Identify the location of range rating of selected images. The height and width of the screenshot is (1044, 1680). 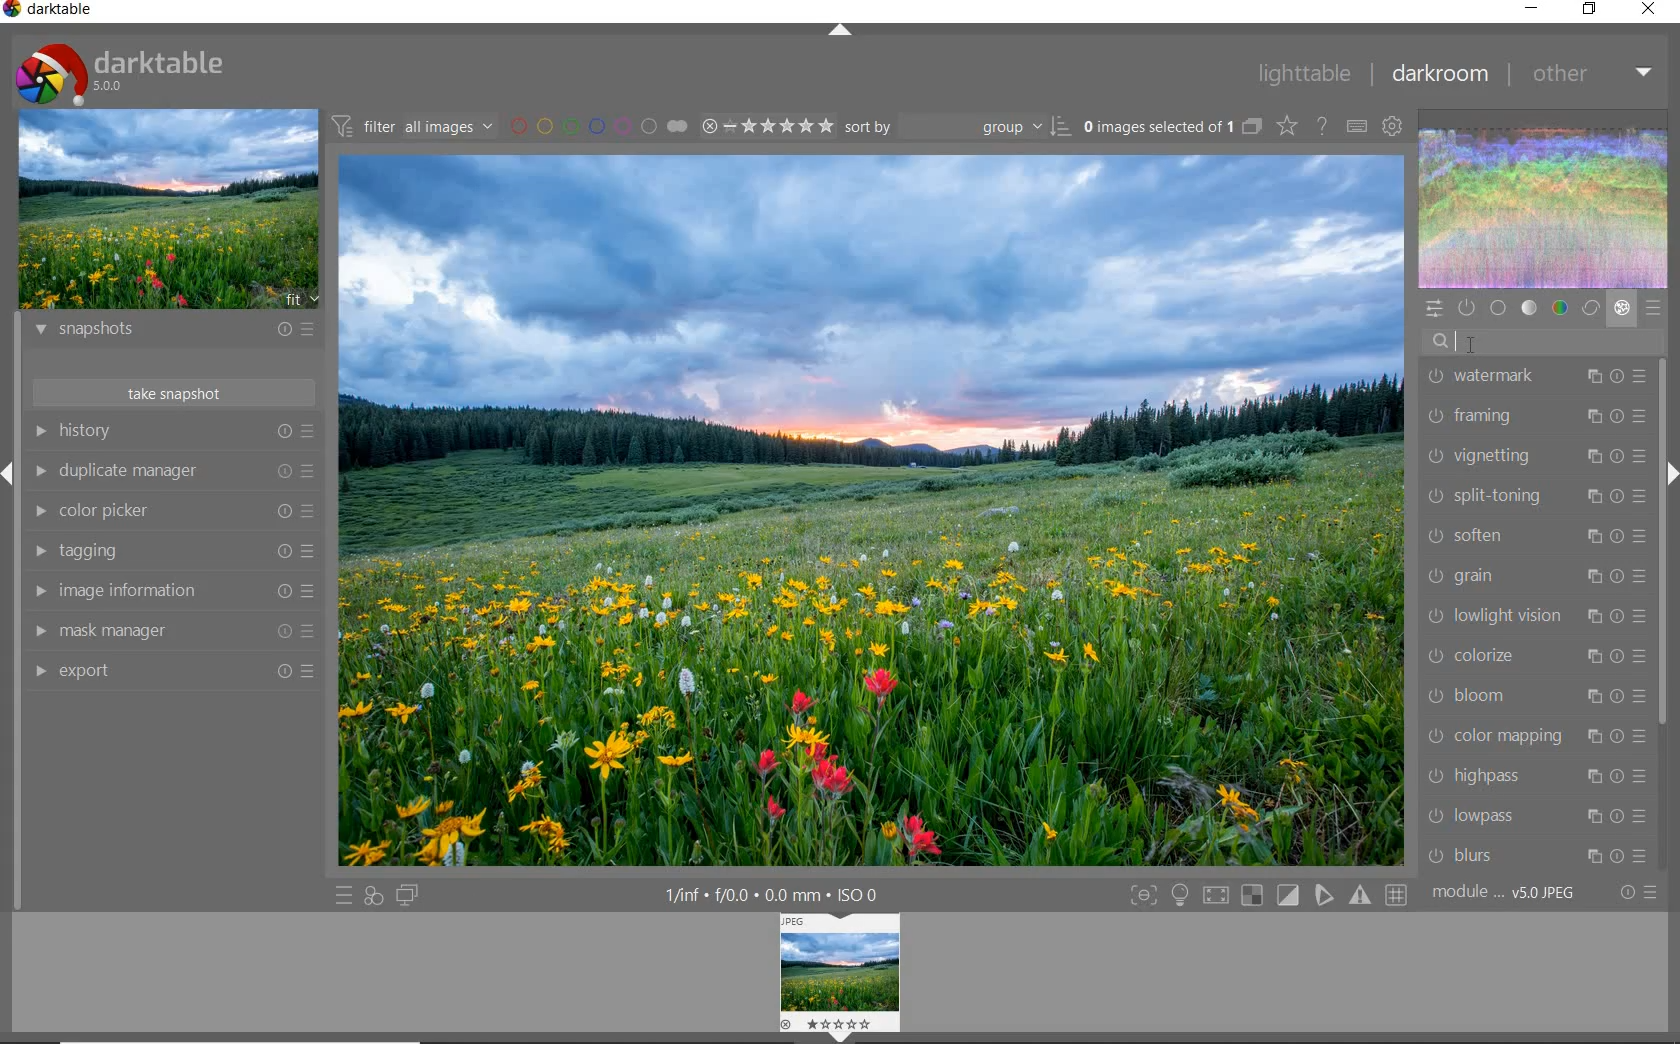
(770, 128).